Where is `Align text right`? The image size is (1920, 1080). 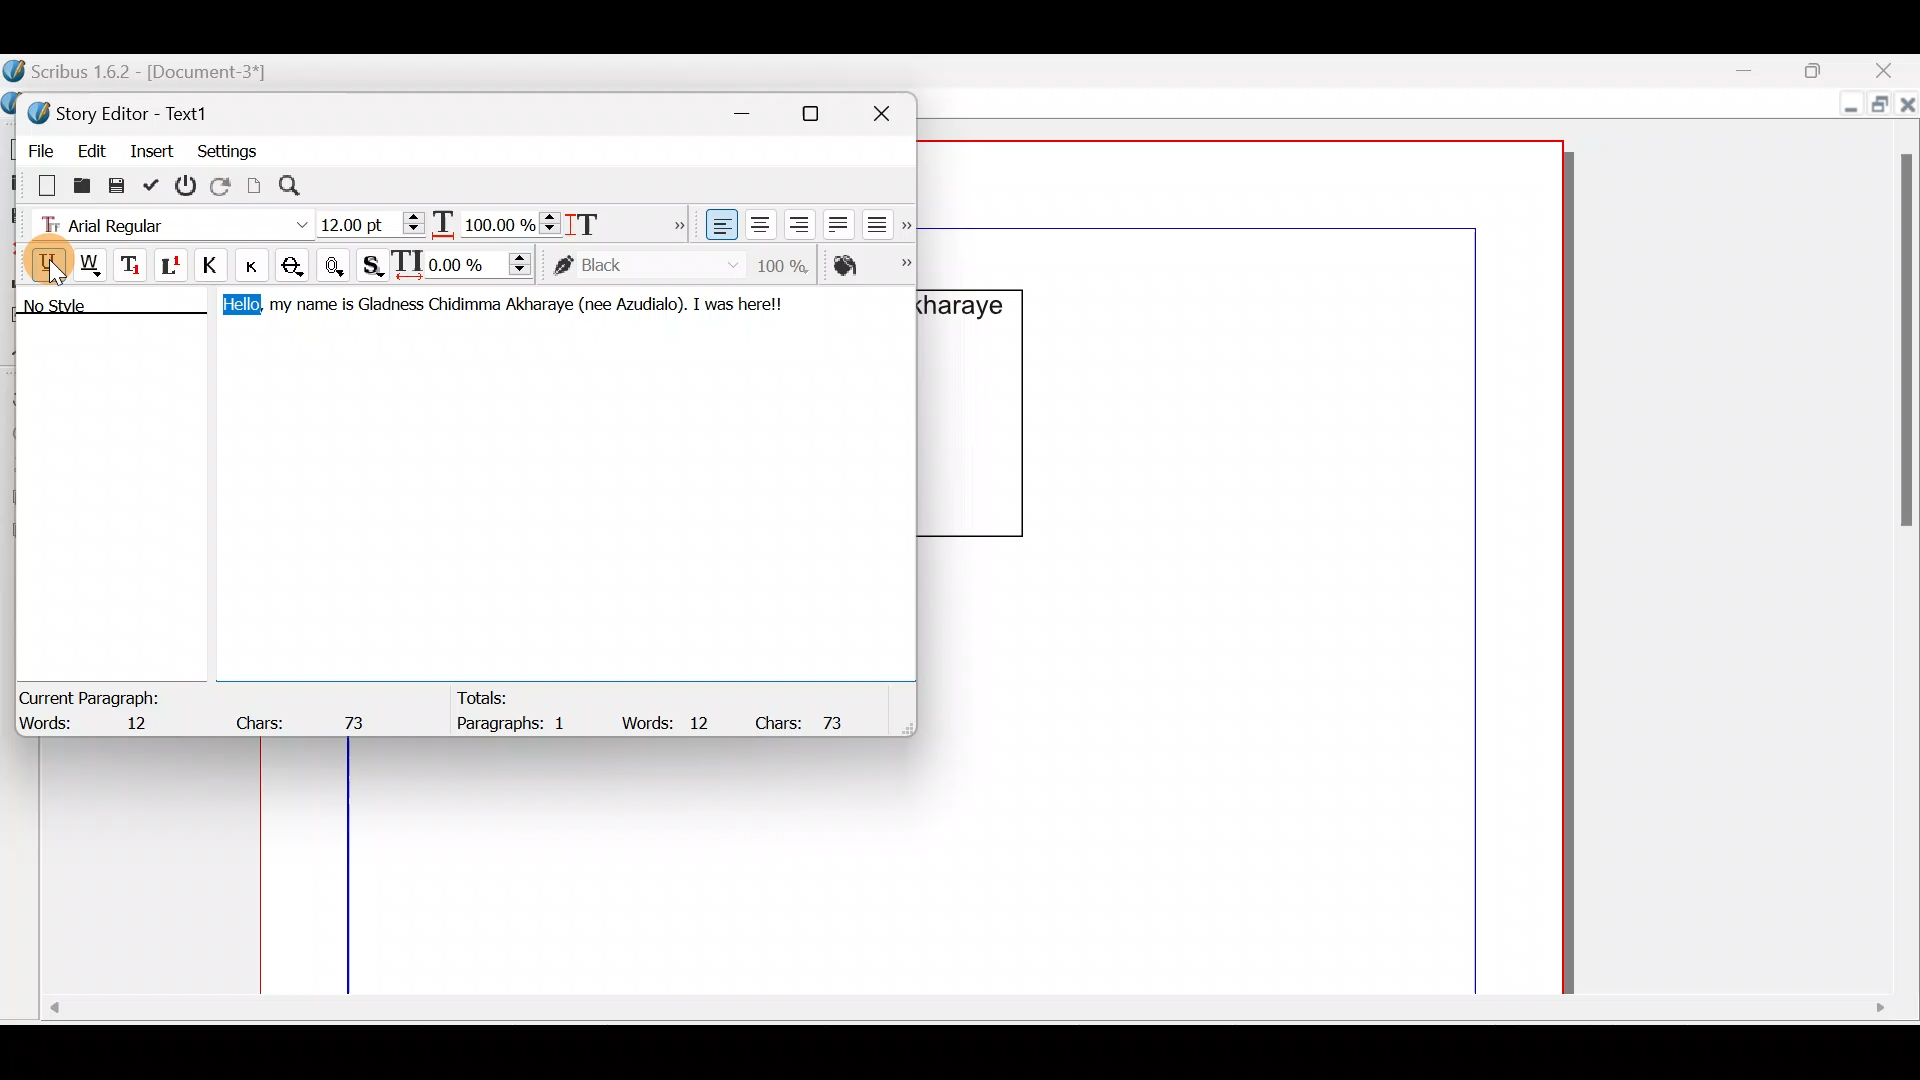
Align text right is located at coordinates (795, 225).